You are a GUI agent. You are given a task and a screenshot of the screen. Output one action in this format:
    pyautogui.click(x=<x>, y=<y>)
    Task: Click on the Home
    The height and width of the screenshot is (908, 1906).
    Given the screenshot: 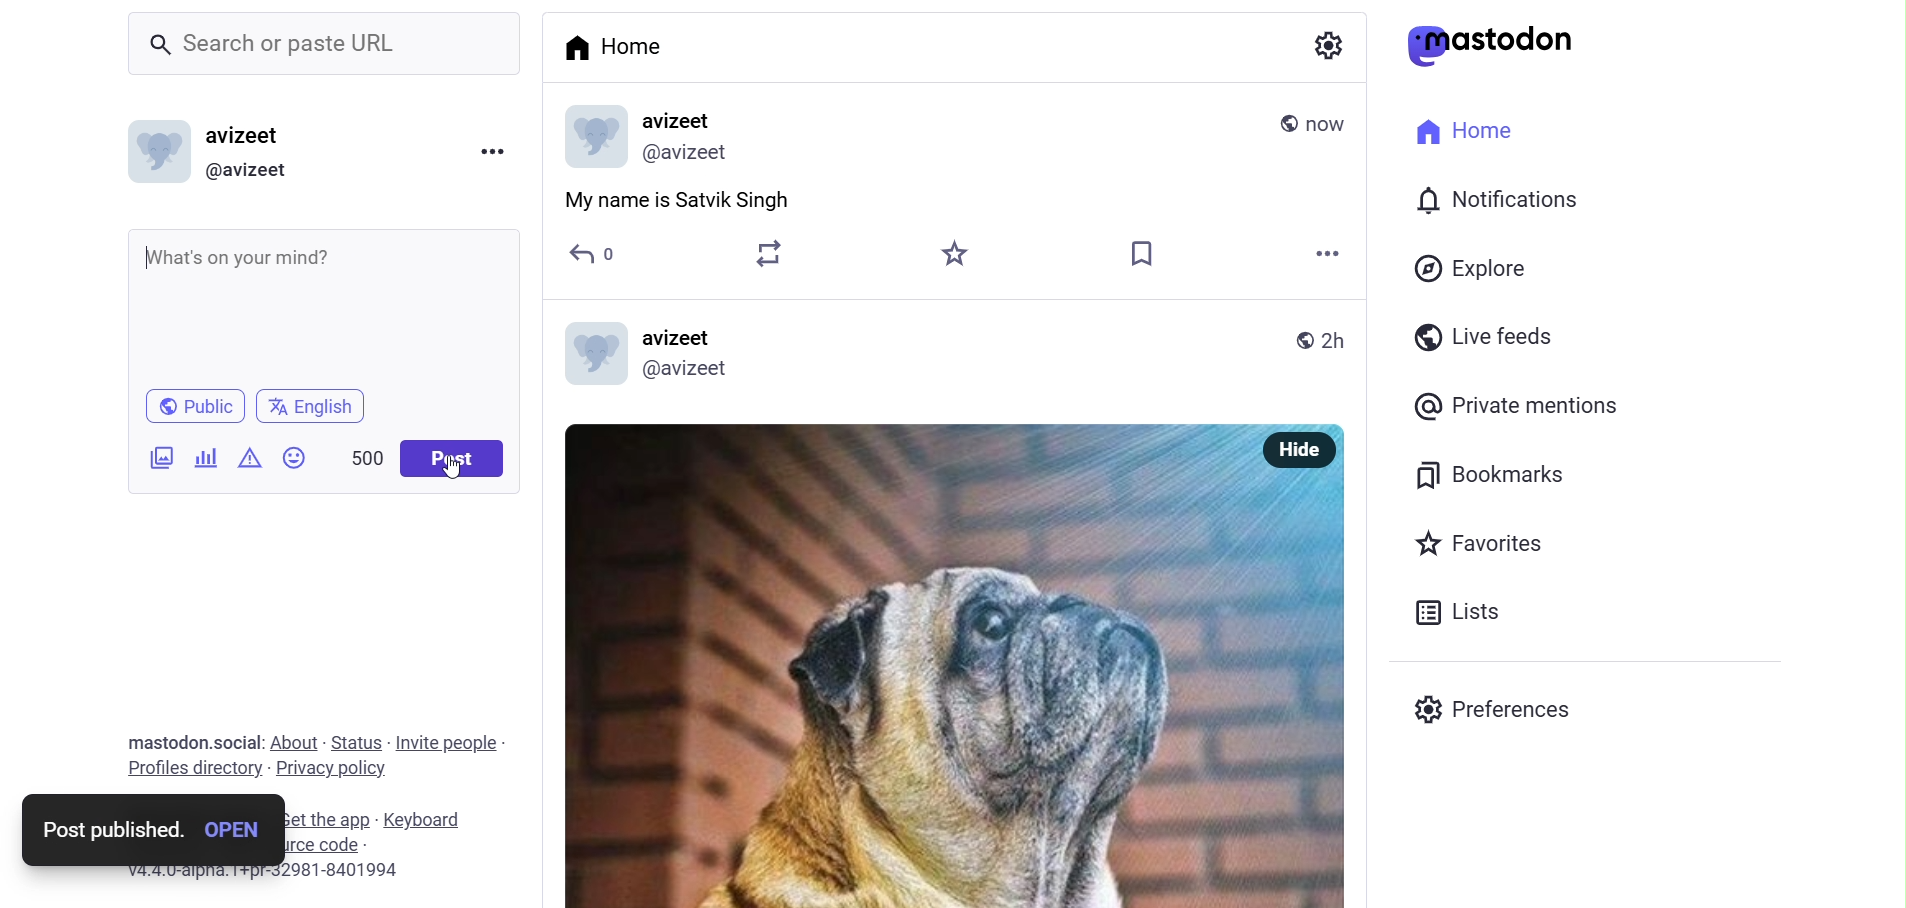 What is the action you would take?
    pyautogui.click(x=618, y=44)
    